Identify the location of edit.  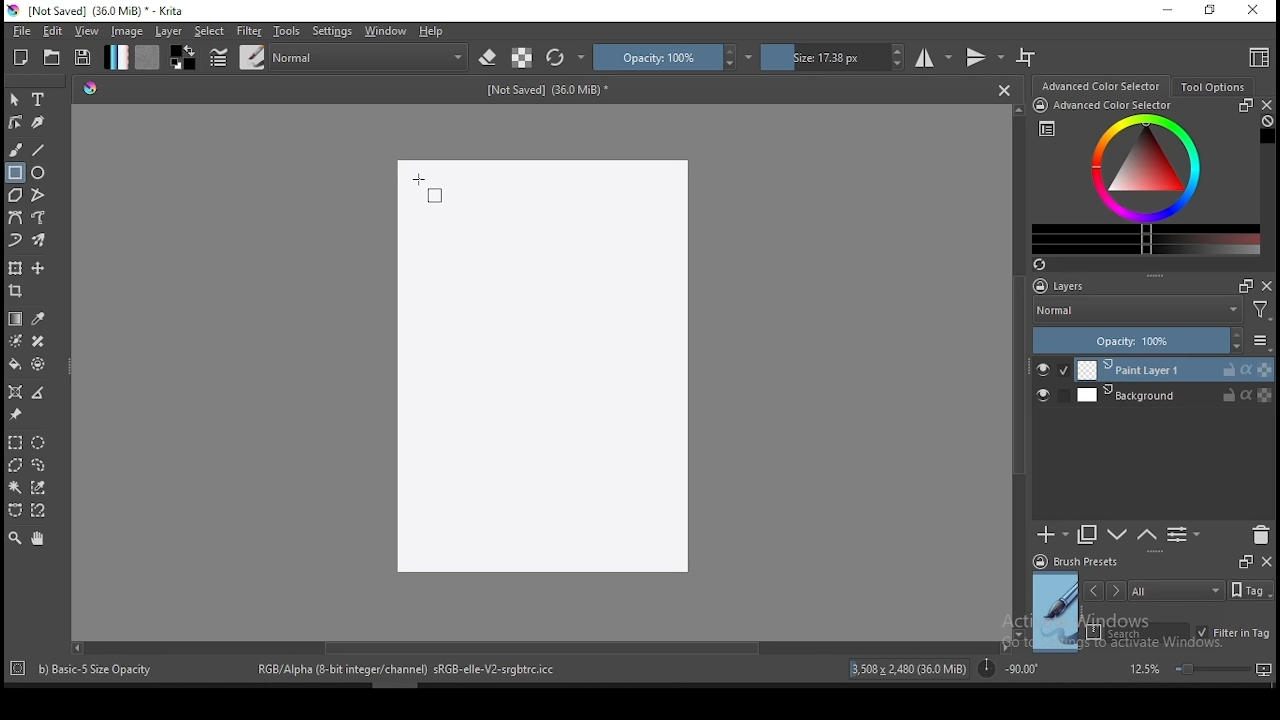
(52, 30).